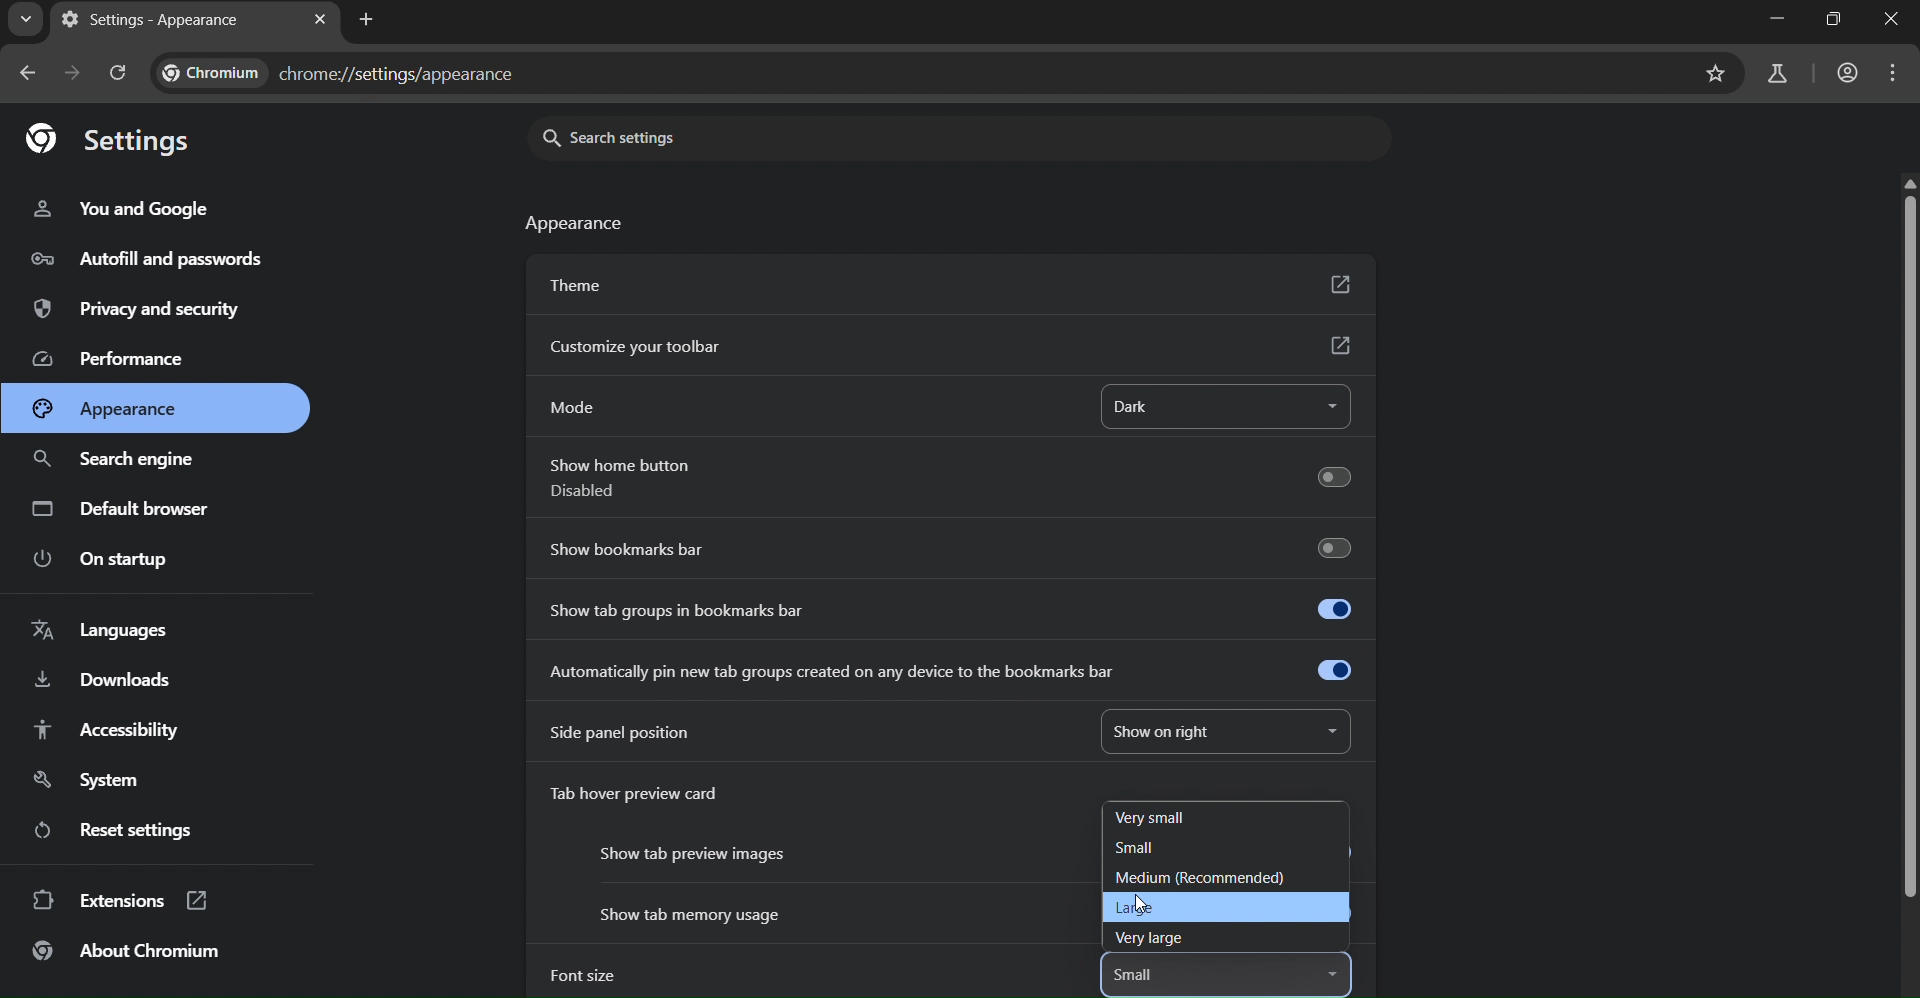  What do you see at coordinates (1781, 19) in the screenshot?
I see `minimize` at bounding box center [1781, 19].